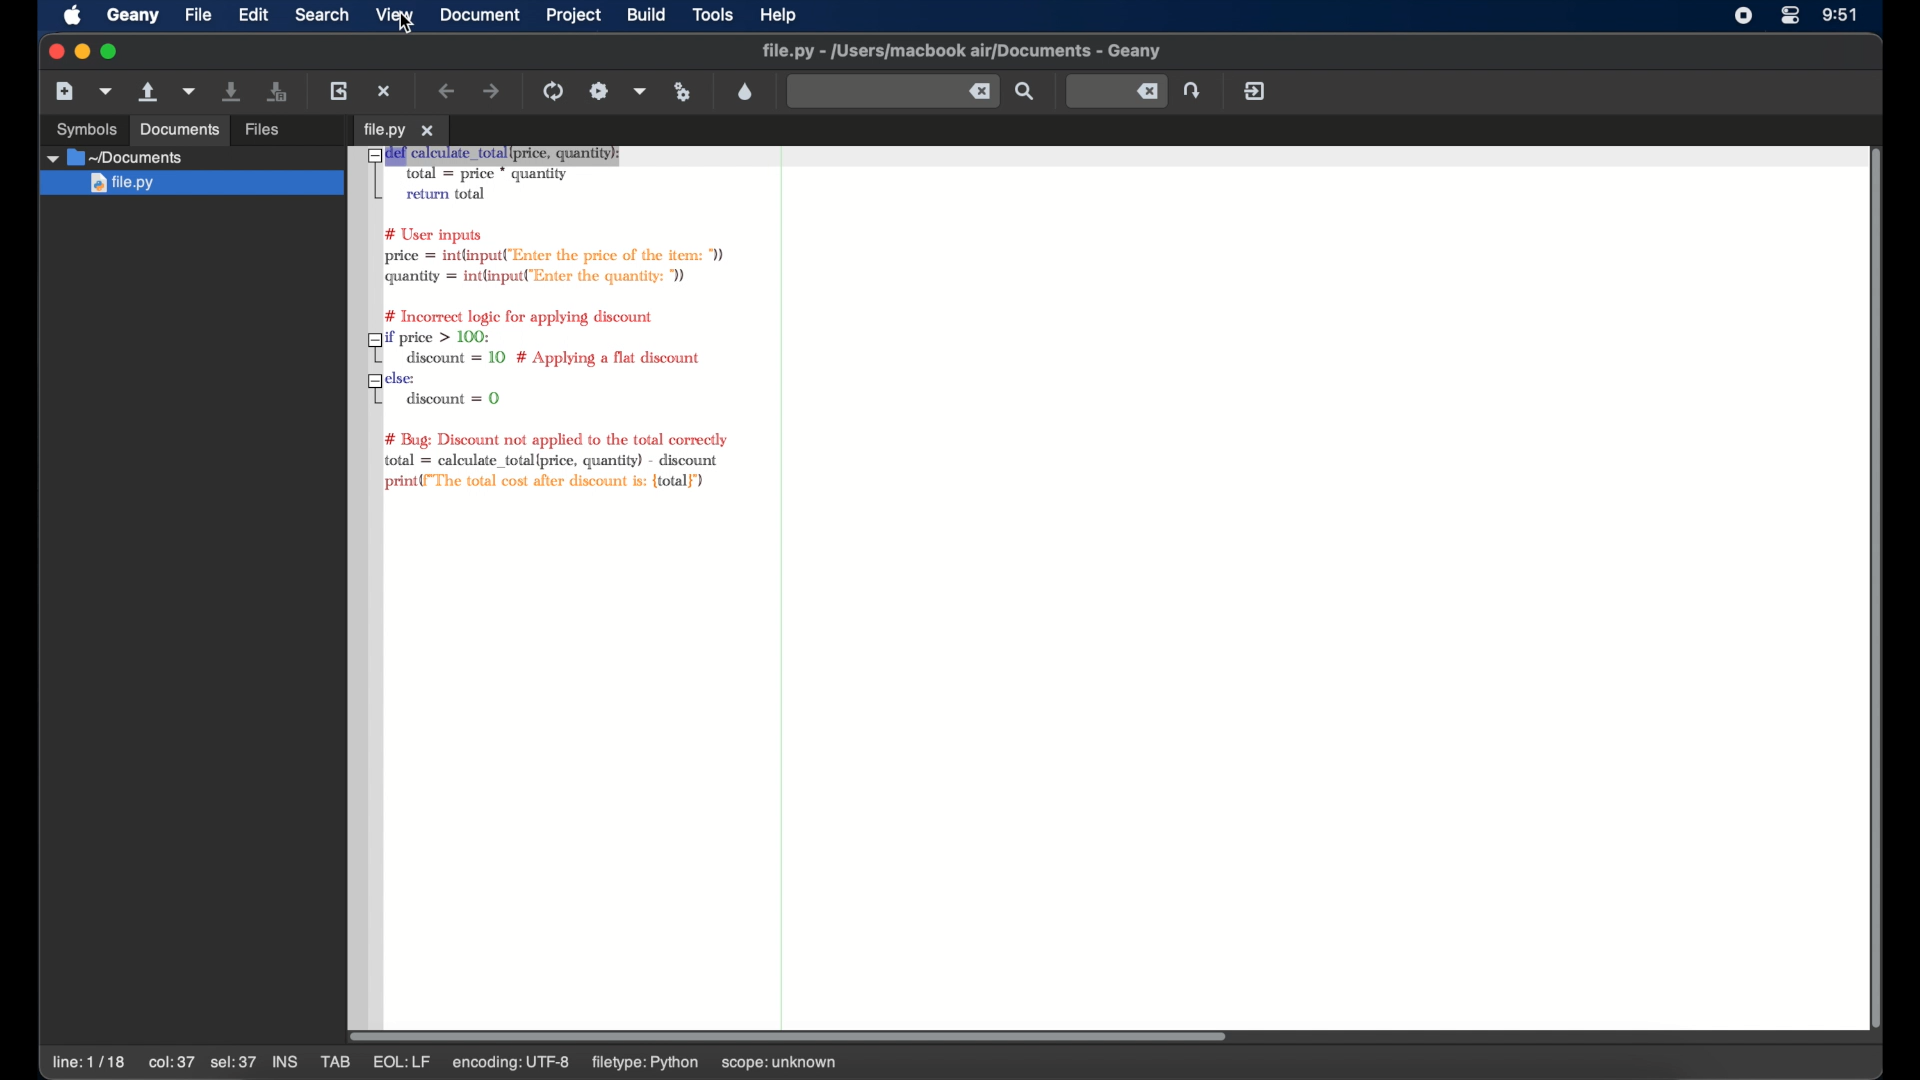 The image size is (1920, 1080). Describe the element at coordinates (791, 1036) in the screenshot. I see `scroll box` at that location.